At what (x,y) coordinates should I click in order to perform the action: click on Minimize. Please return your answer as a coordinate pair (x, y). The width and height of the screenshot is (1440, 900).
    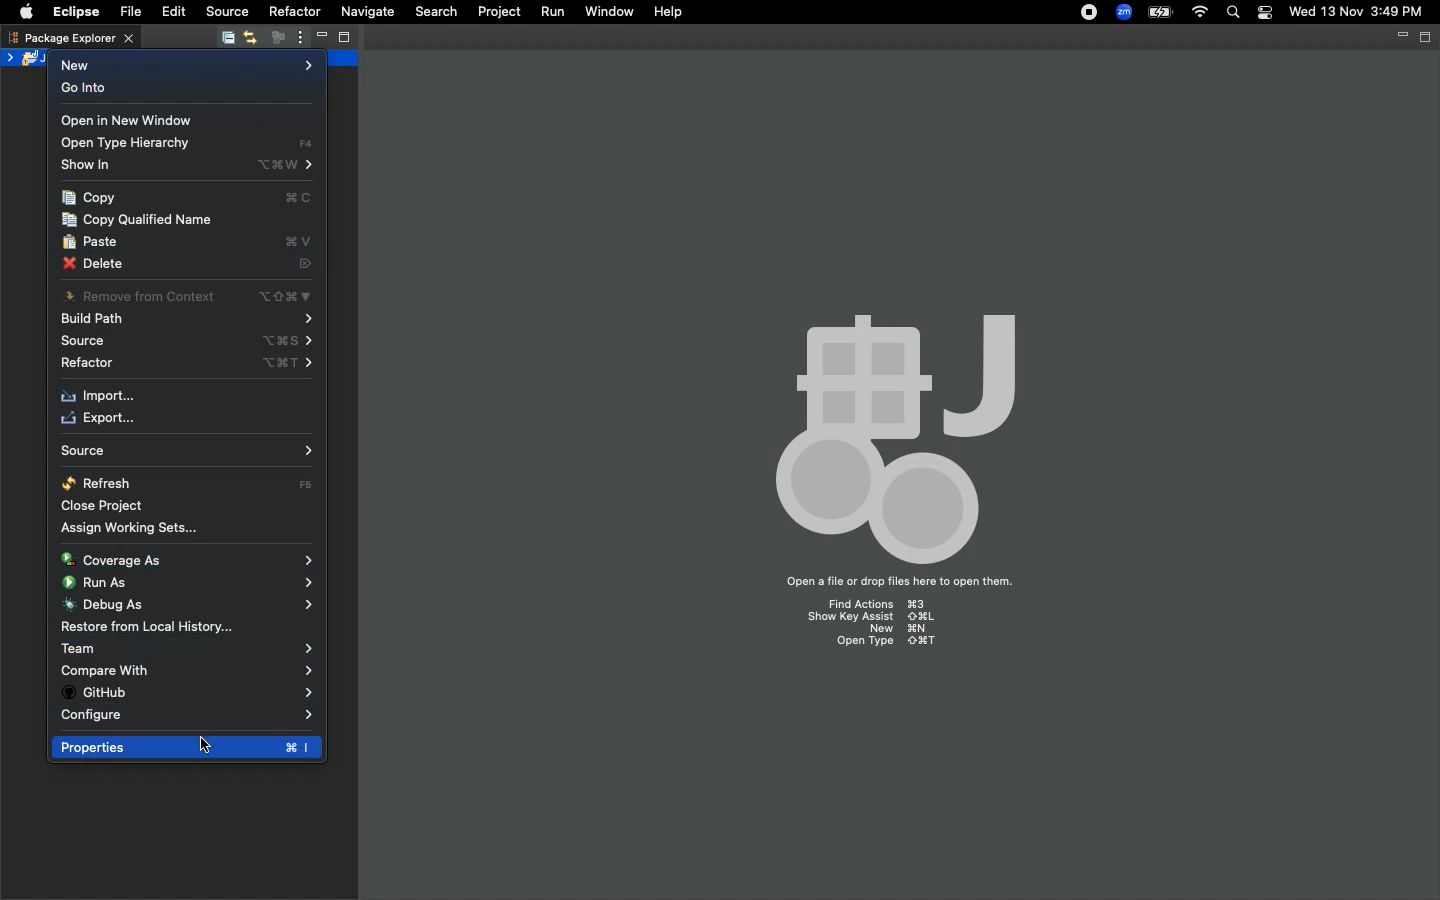
    Looking at the image, I should click on (320, 38).